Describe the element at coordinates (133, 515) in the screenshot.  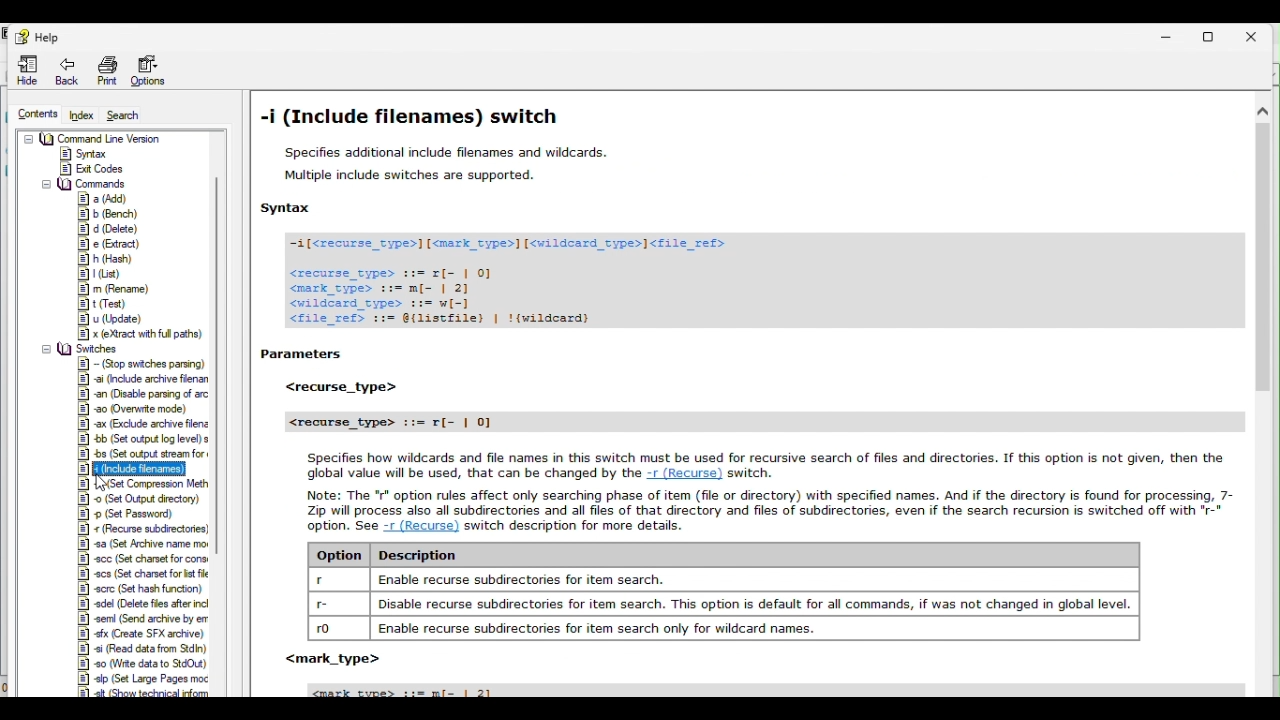
I see `Set password` at that location.